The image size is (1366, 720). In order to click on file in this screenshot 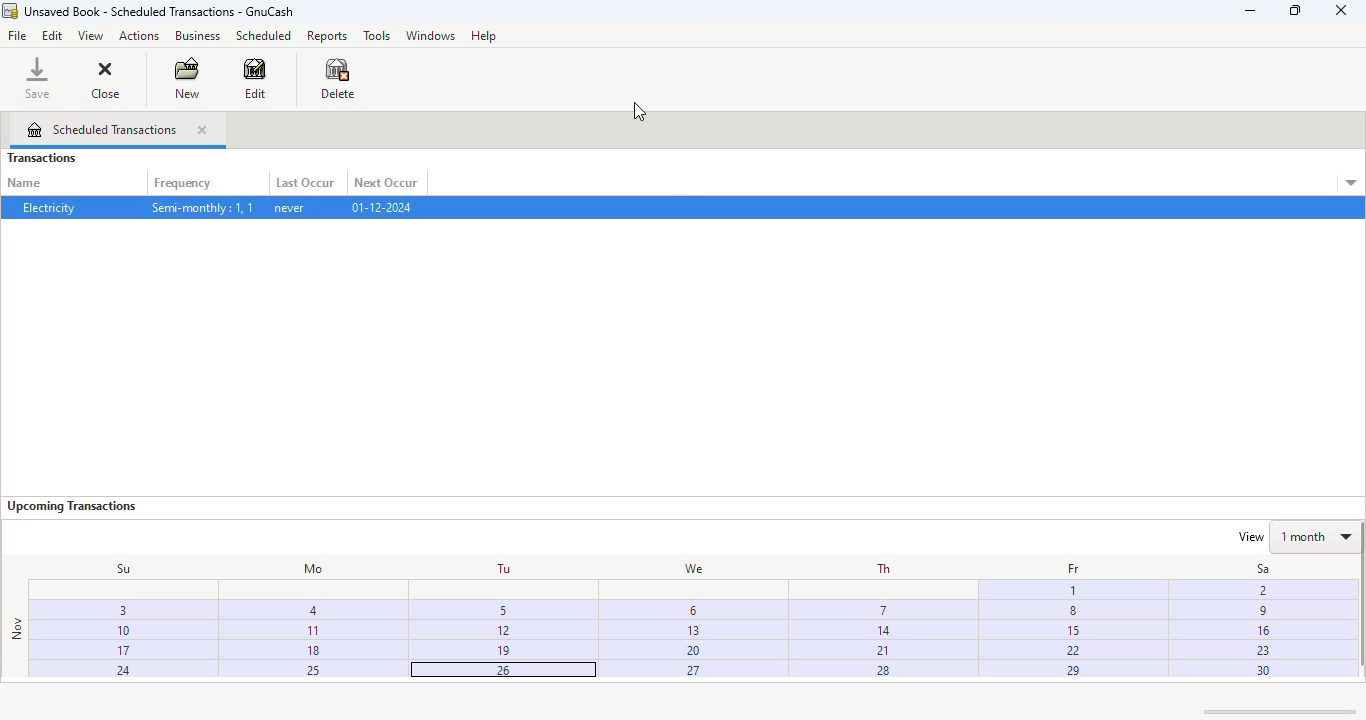, I will do `click(17, 35)`.